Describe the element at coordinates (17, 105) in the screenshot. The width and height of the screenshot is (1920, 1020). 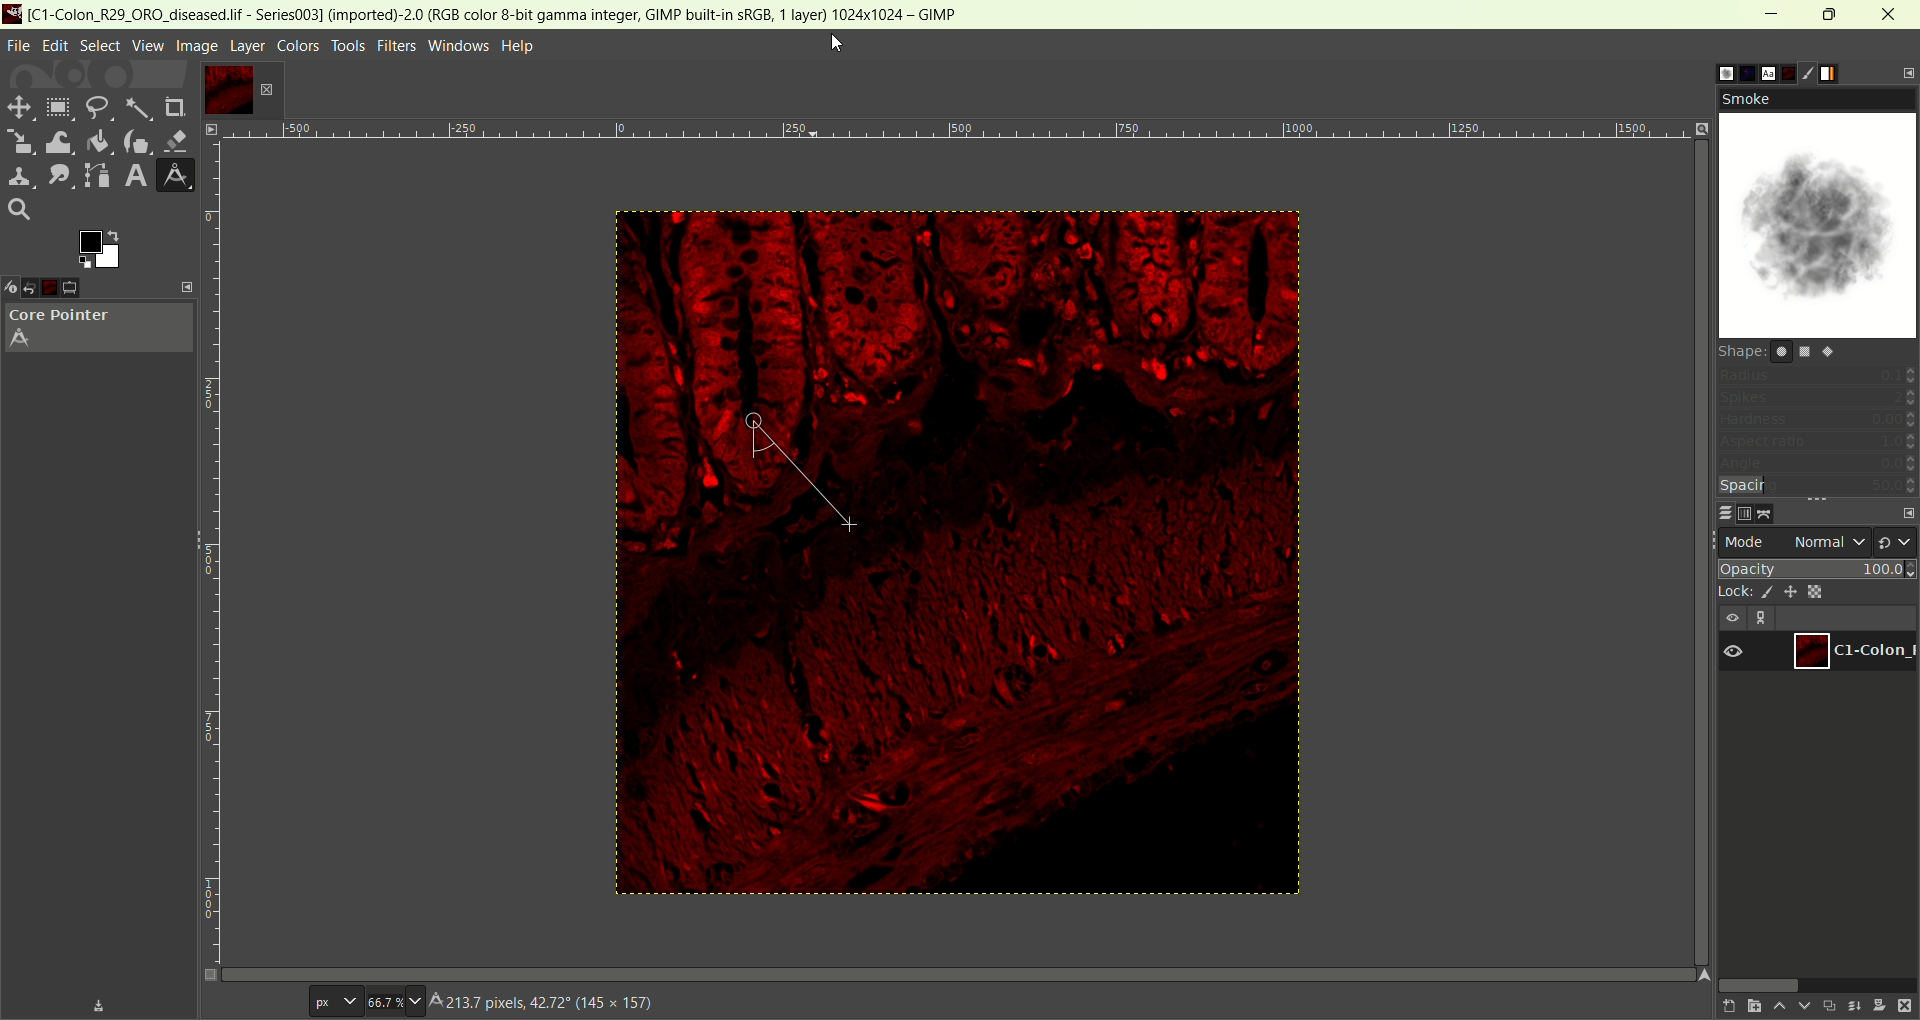
I see `move tool` at that location.